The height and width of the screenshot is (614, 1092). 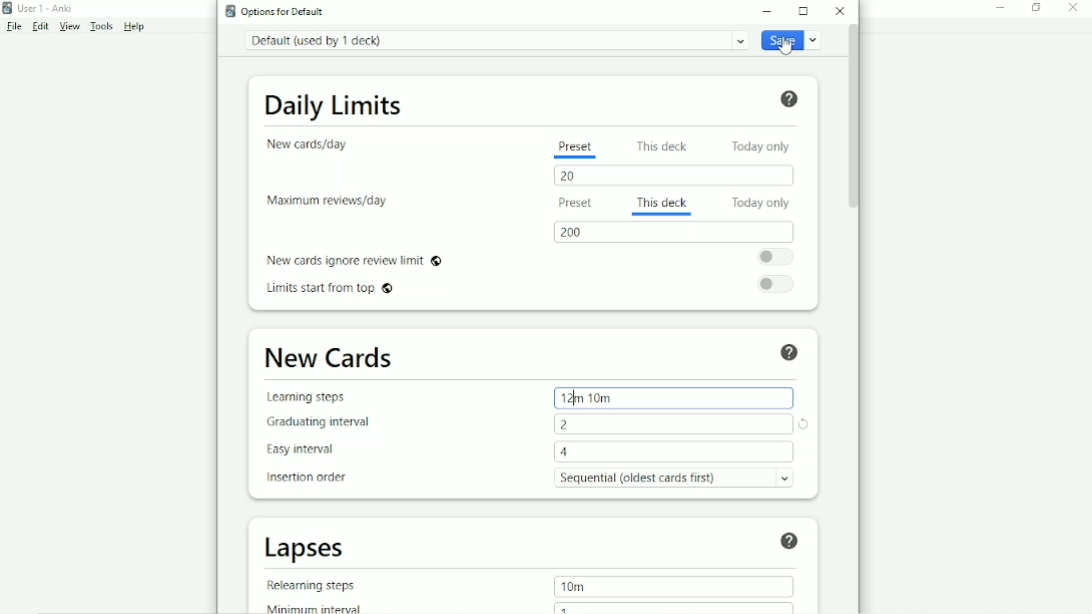 I want to click on Preset, so click(x=576, y=203).